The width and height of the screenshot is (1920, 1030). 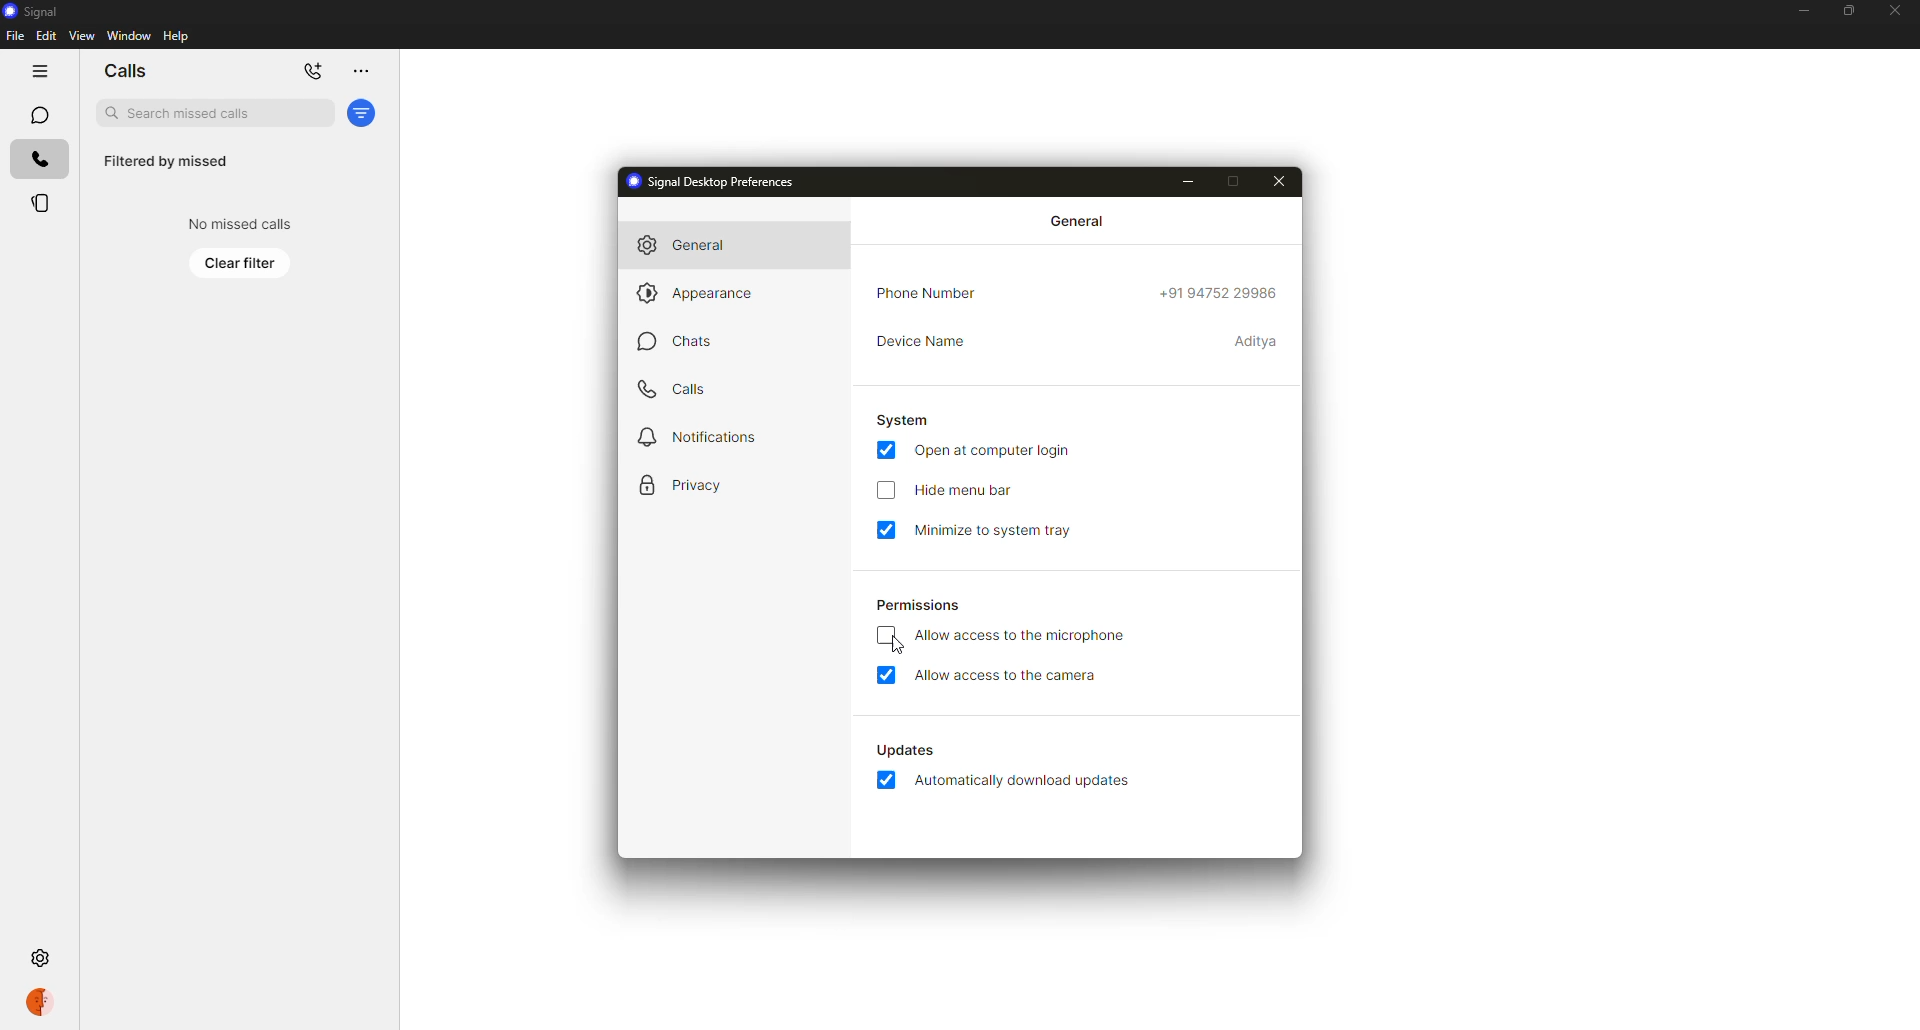 I want to click on open at computer login, so click(x=996, y=451).